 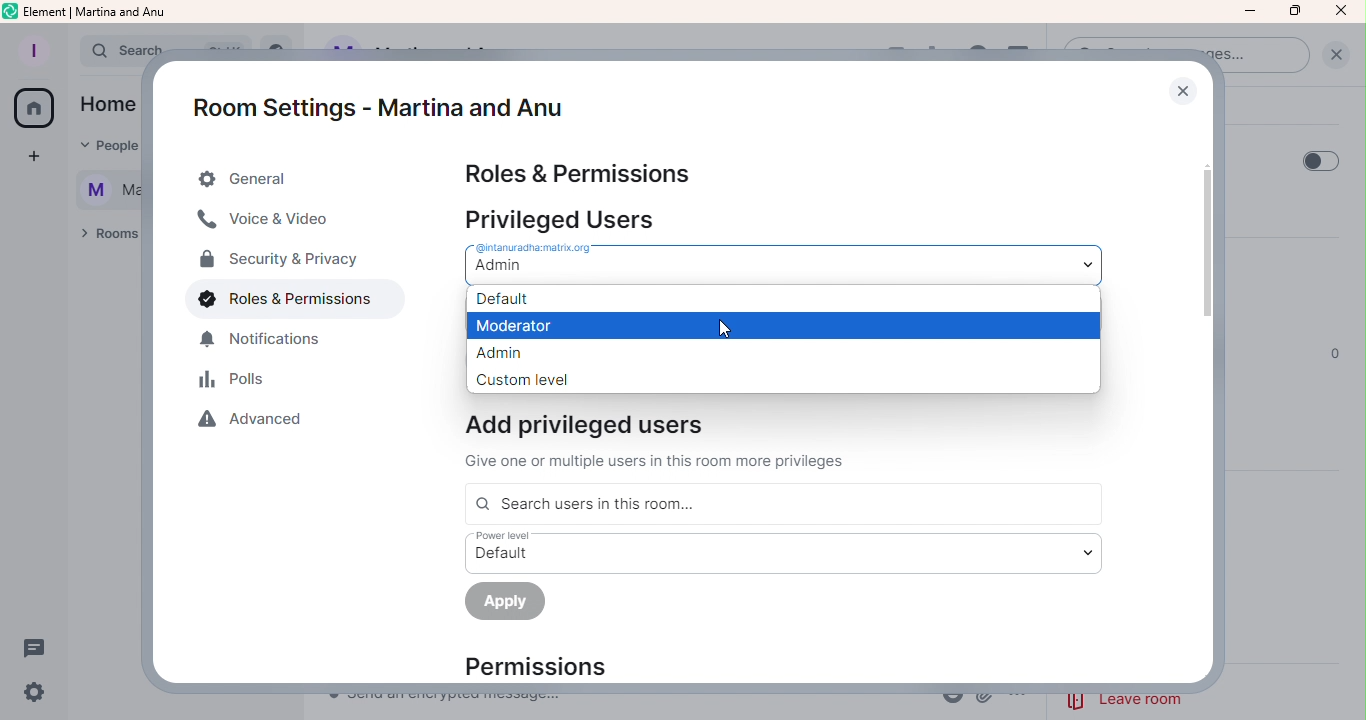 What do you see at coordinates (278, 262) in the screenshot?
I see `Security and privacy` at bounding box center [278, 262].